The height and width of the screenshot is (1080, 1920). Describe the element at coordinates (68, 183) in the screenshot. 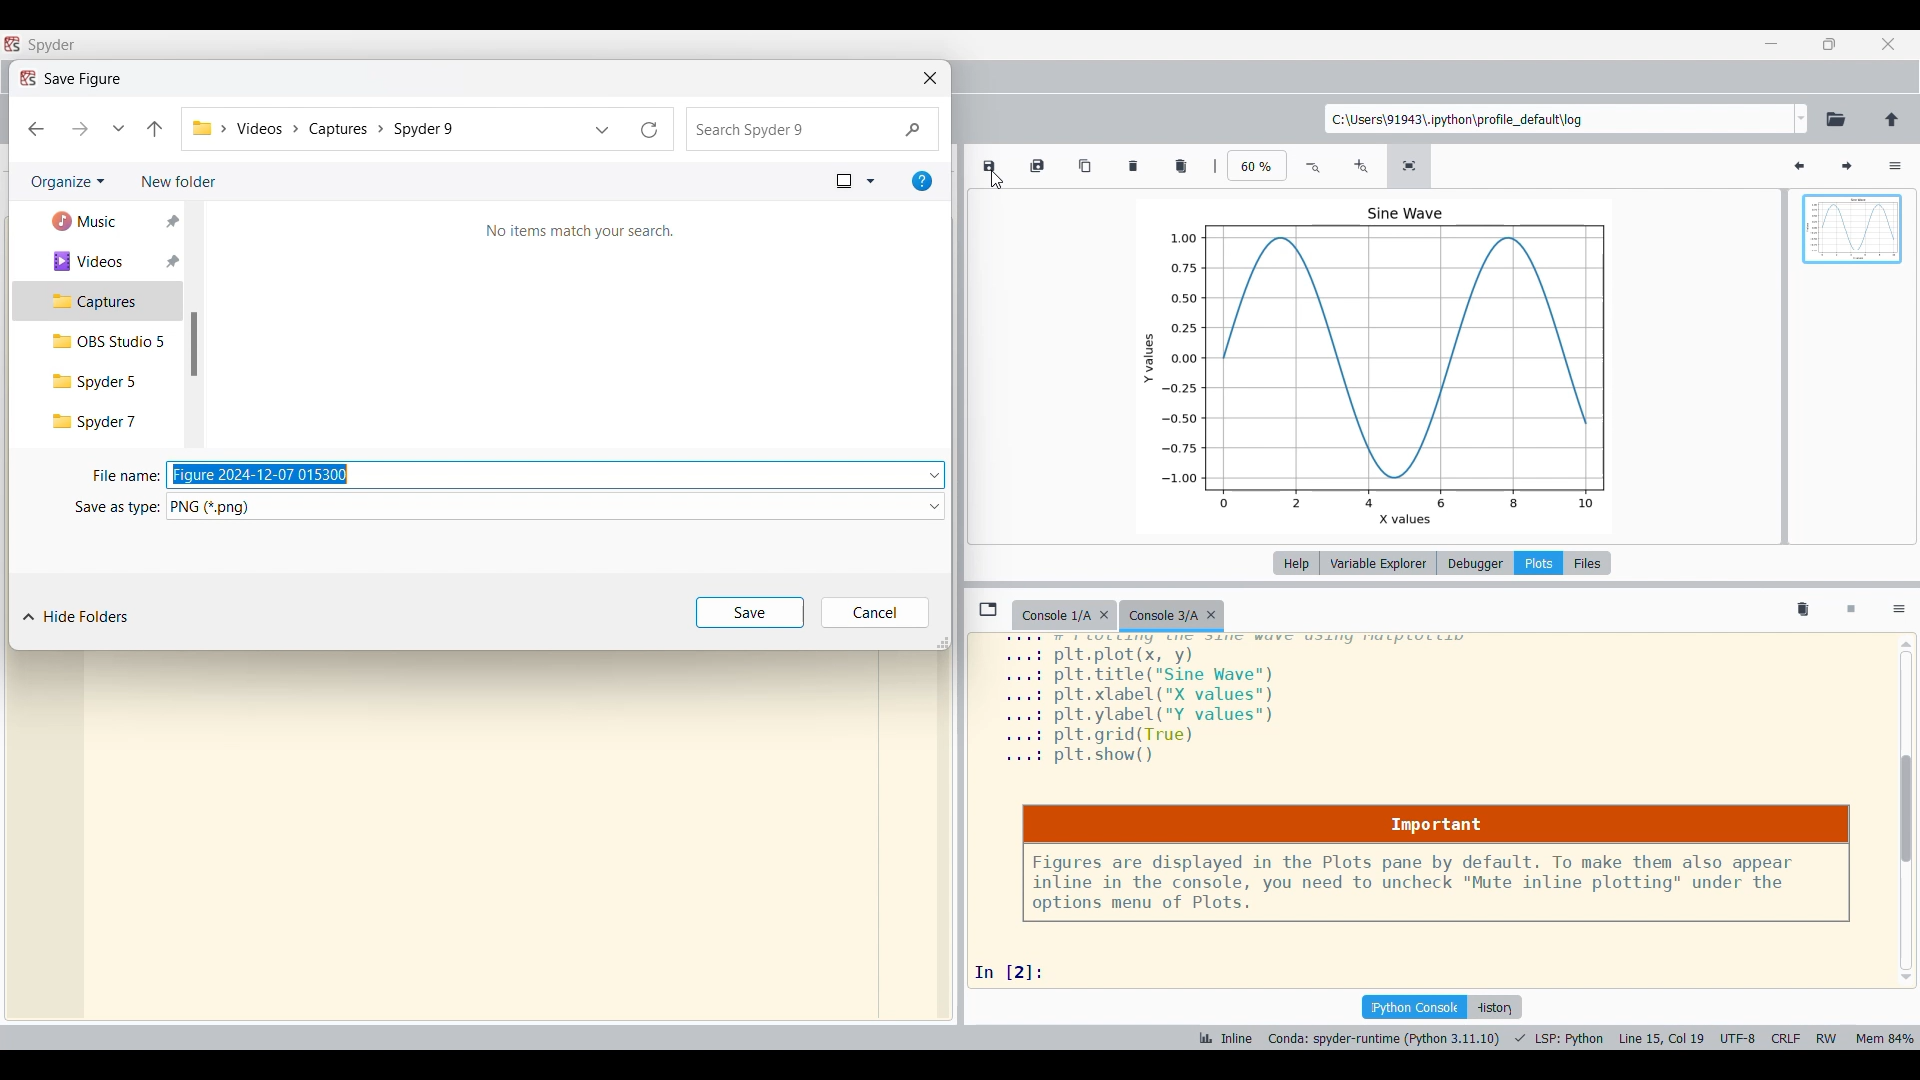

I see `Organize options` at that location.